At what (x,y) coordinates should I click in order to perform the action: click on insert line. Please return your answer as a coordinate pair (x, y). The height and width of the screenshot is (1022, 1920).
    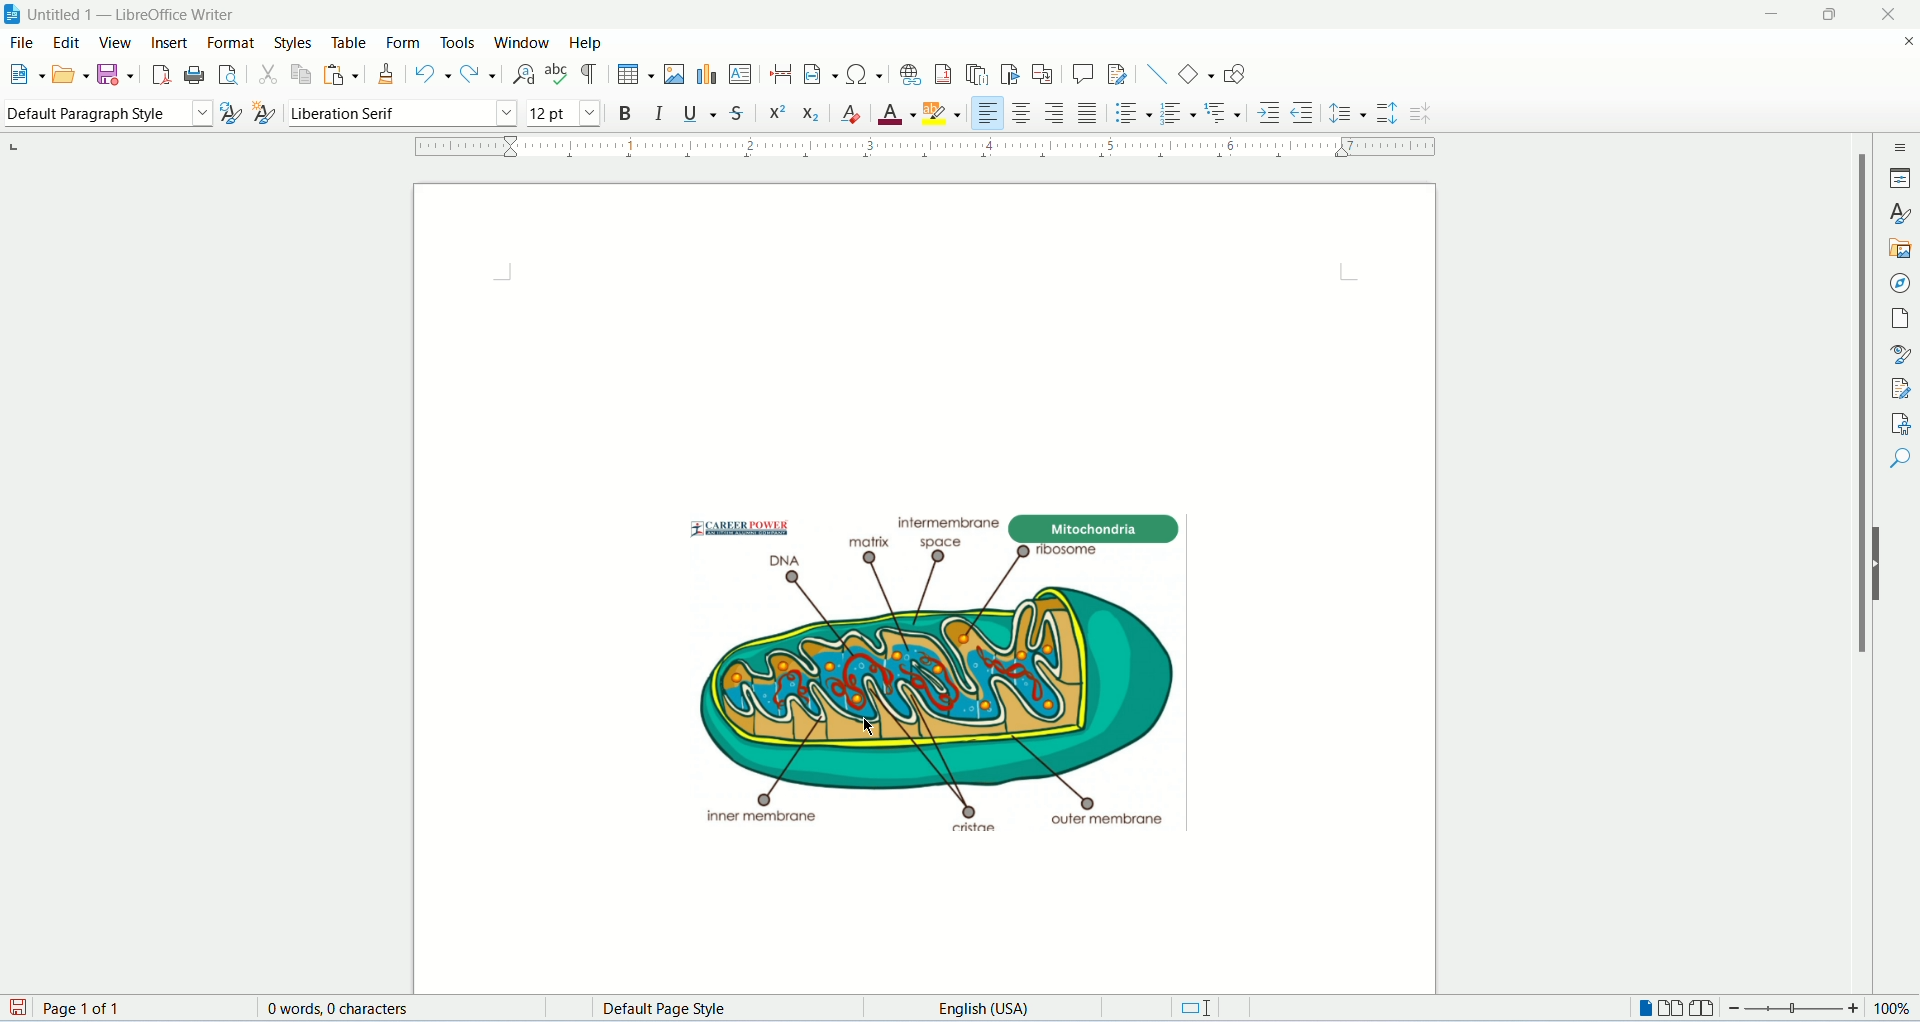
    Looking at the image, I should click on (1157, 74).